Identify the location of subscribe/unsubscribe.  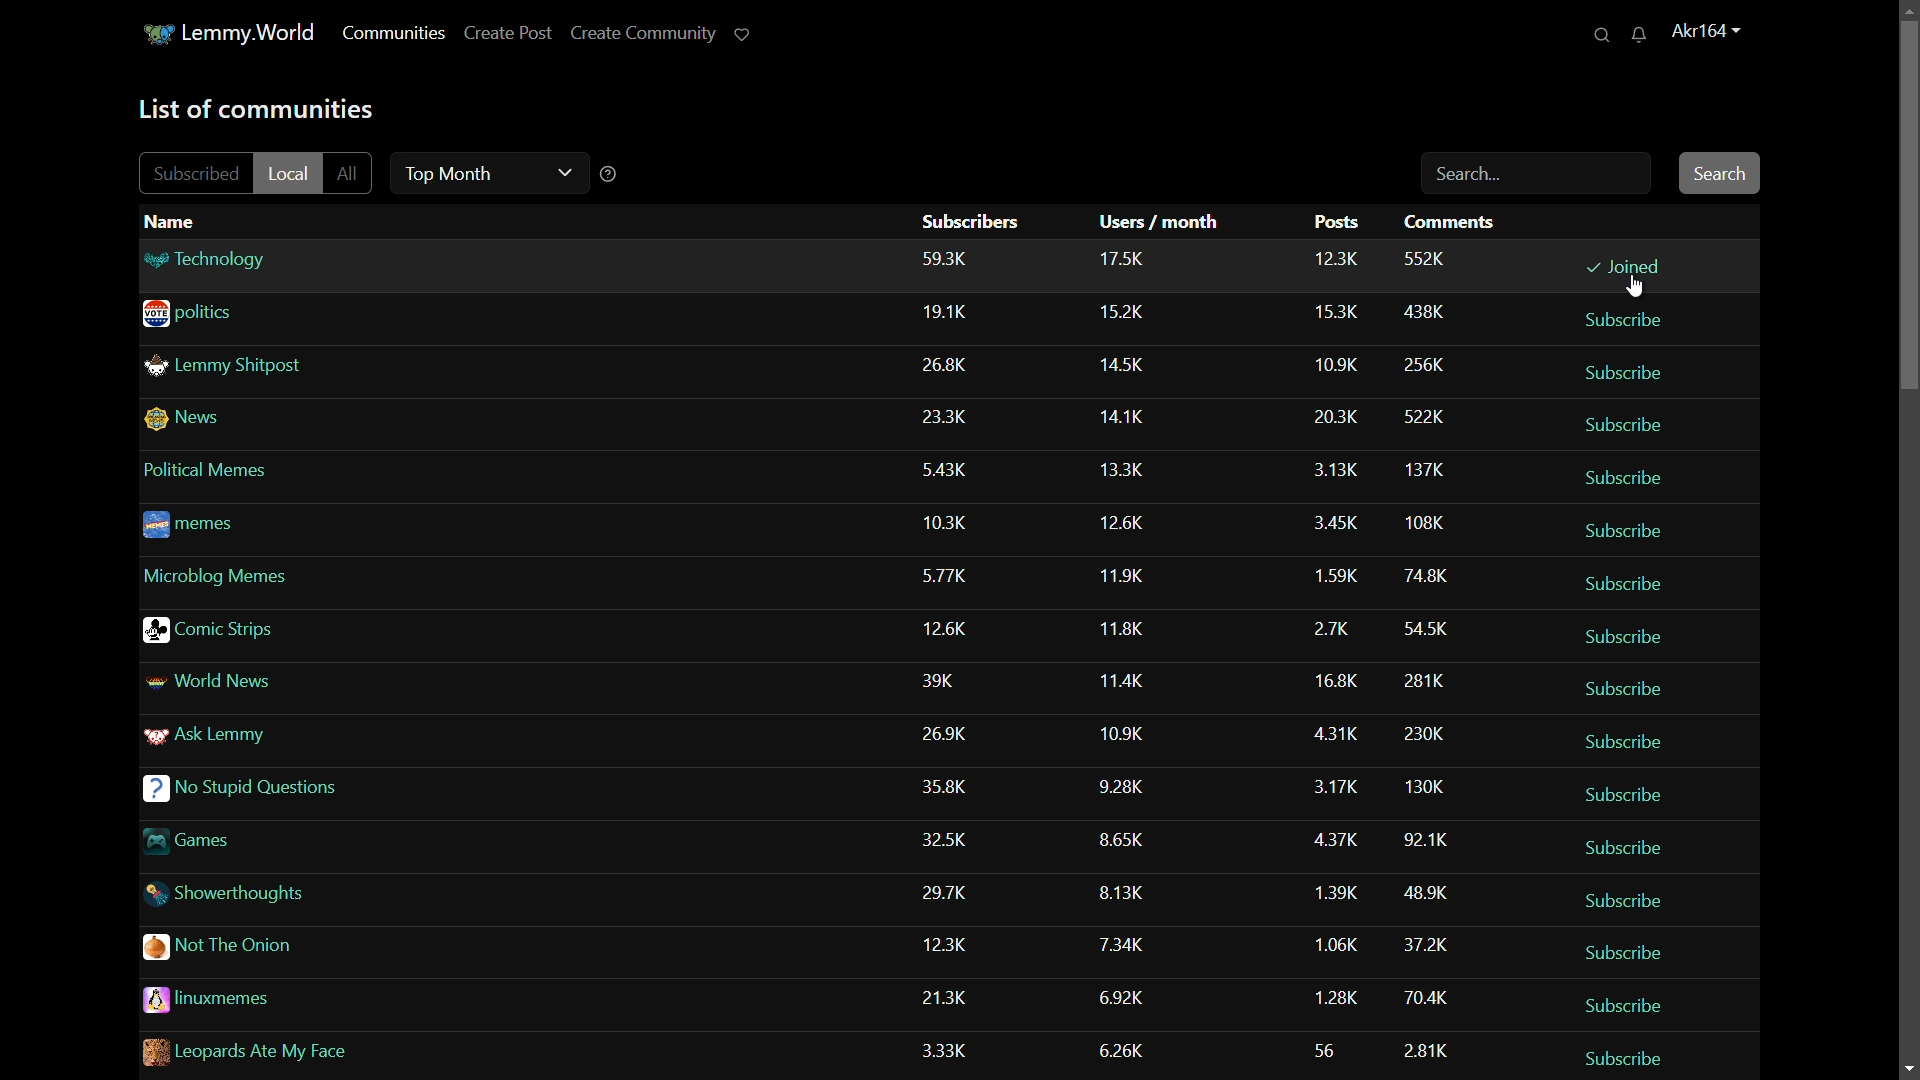
(1625, 794).